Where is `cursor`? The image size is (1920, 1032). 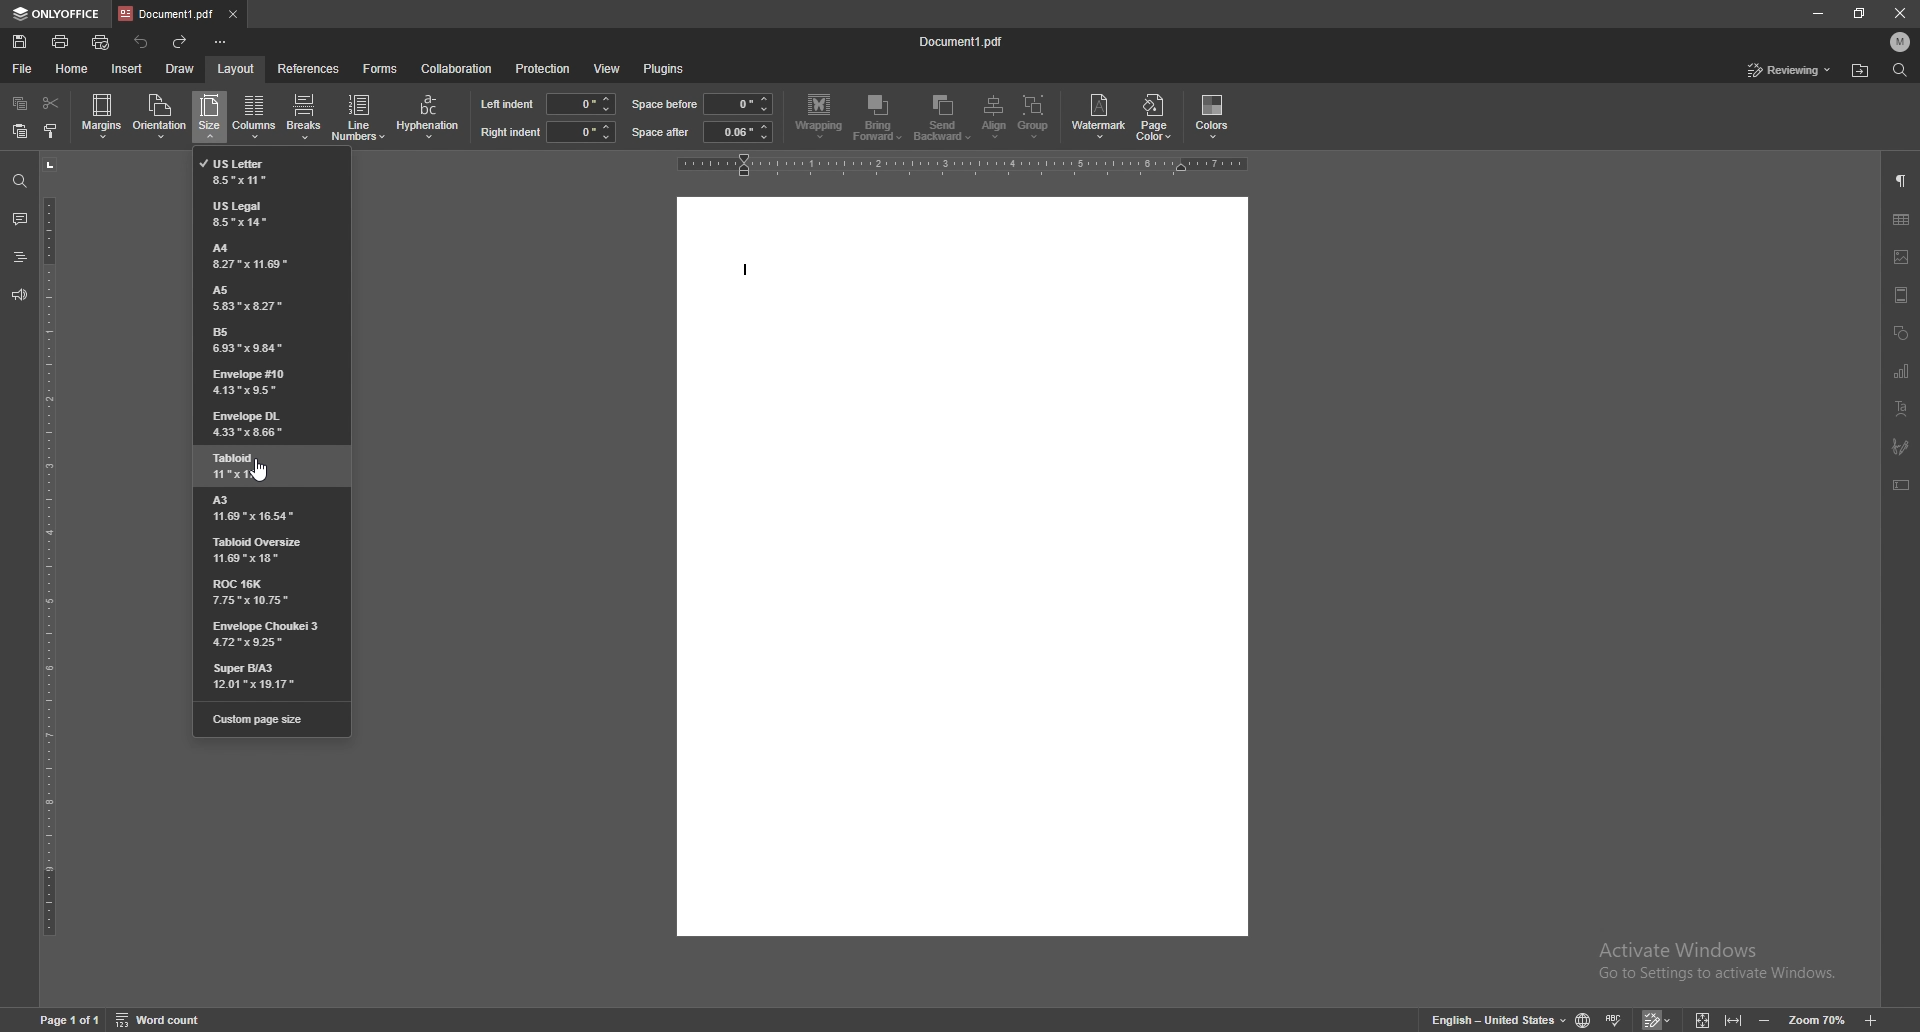 cursor is located at coordinates (262, 470).